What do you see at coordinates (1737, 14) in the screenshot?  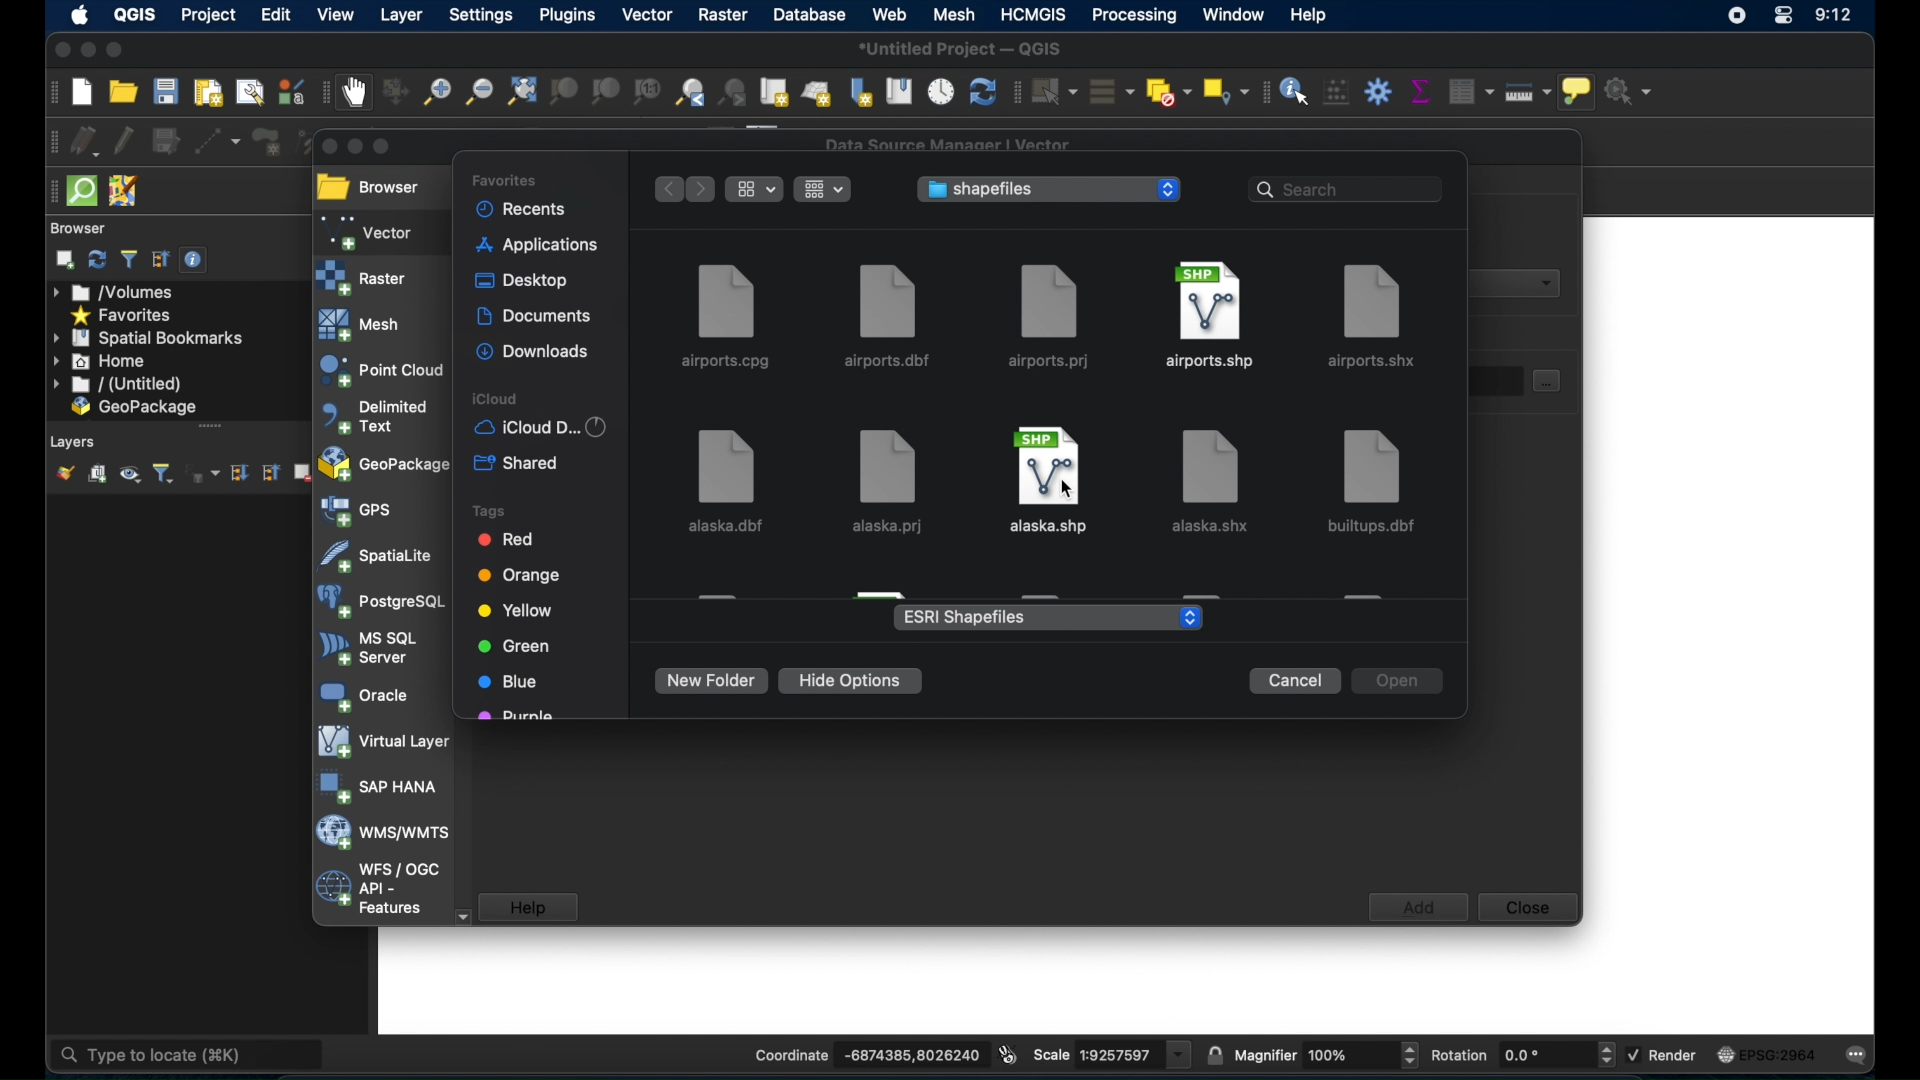 I see `screen recorder icon` at bounding box center [1737, 14].